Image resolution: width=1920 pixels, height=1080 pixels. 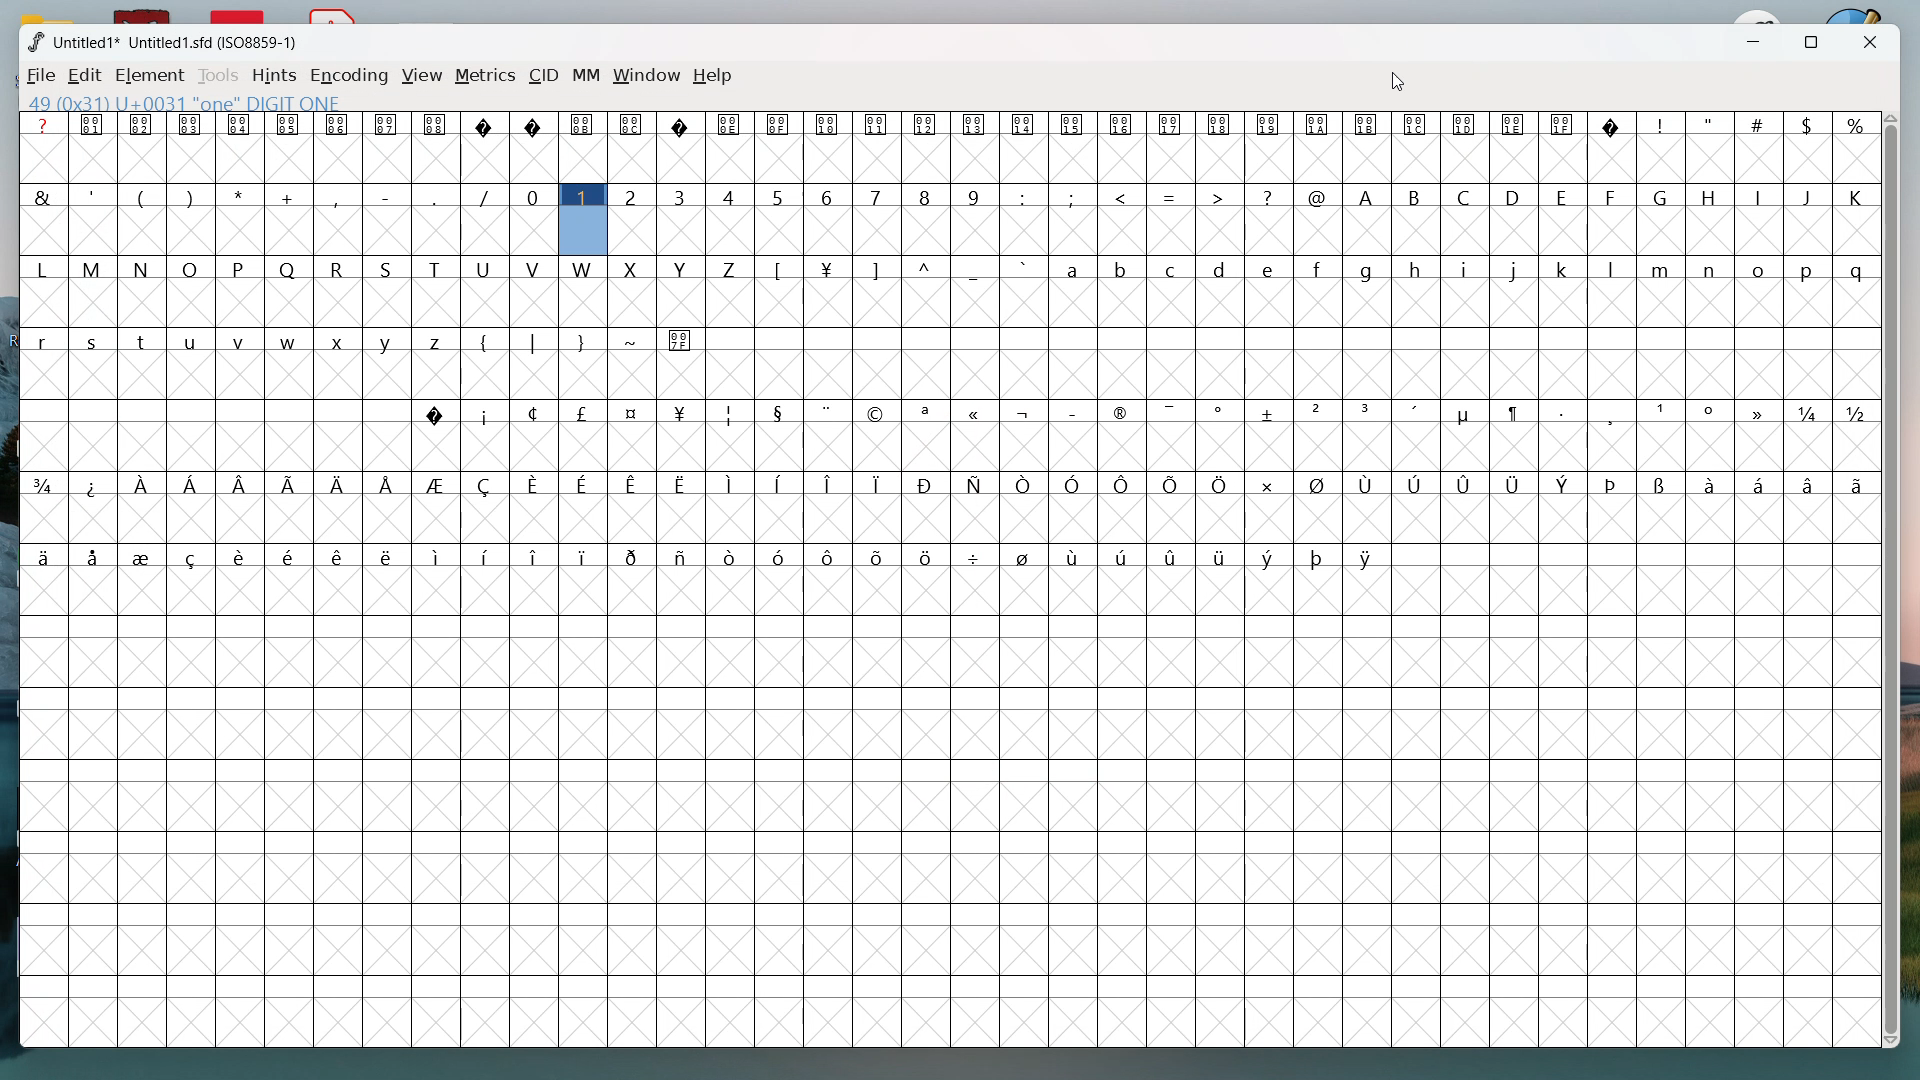 I want to click on symbol, so click(x=827, y=124).